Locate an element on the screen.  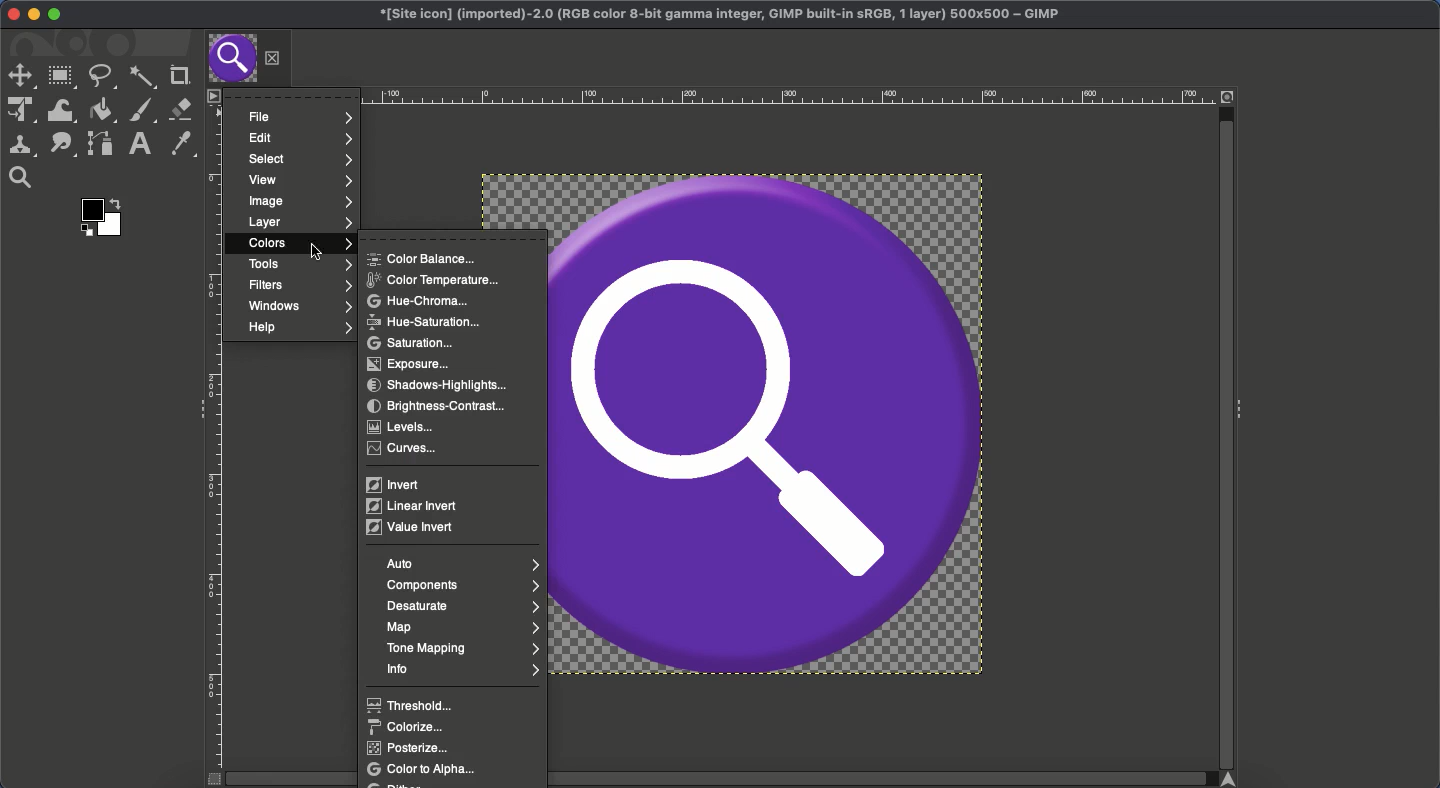
Desaturate is located at coordinates (467, 606).